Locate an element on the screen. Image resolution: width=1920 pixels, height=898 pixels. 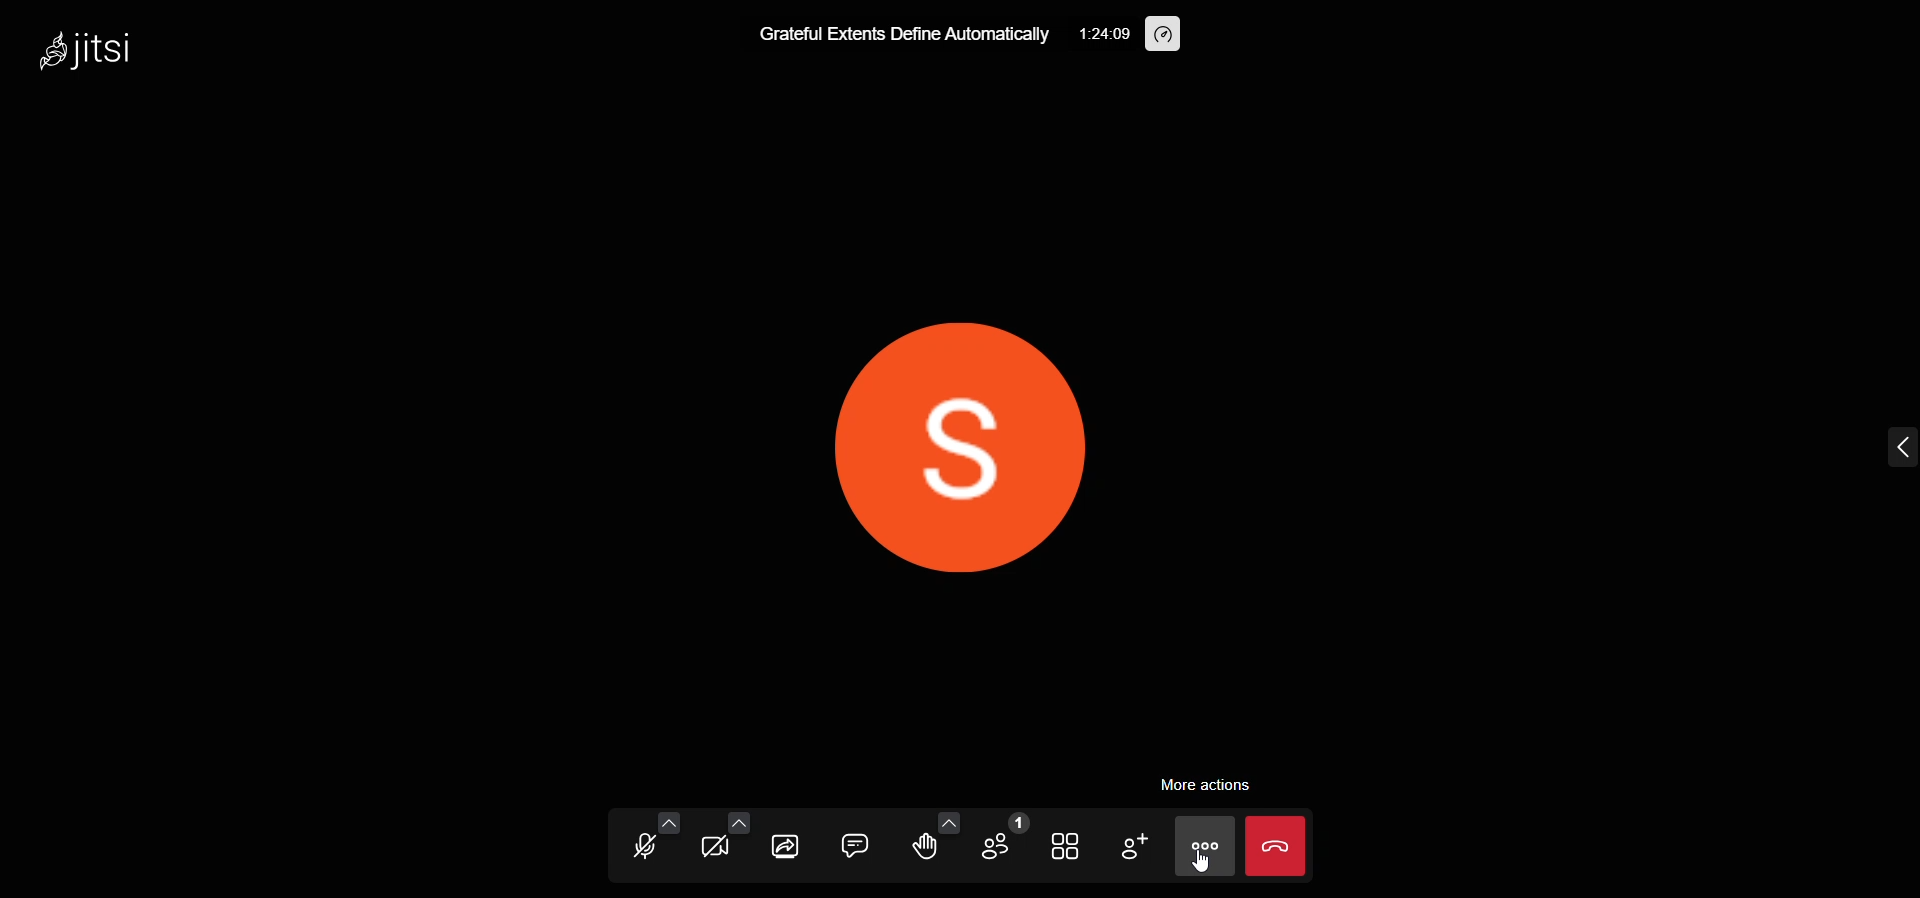
invite people is located at coordinates (1130, 843).